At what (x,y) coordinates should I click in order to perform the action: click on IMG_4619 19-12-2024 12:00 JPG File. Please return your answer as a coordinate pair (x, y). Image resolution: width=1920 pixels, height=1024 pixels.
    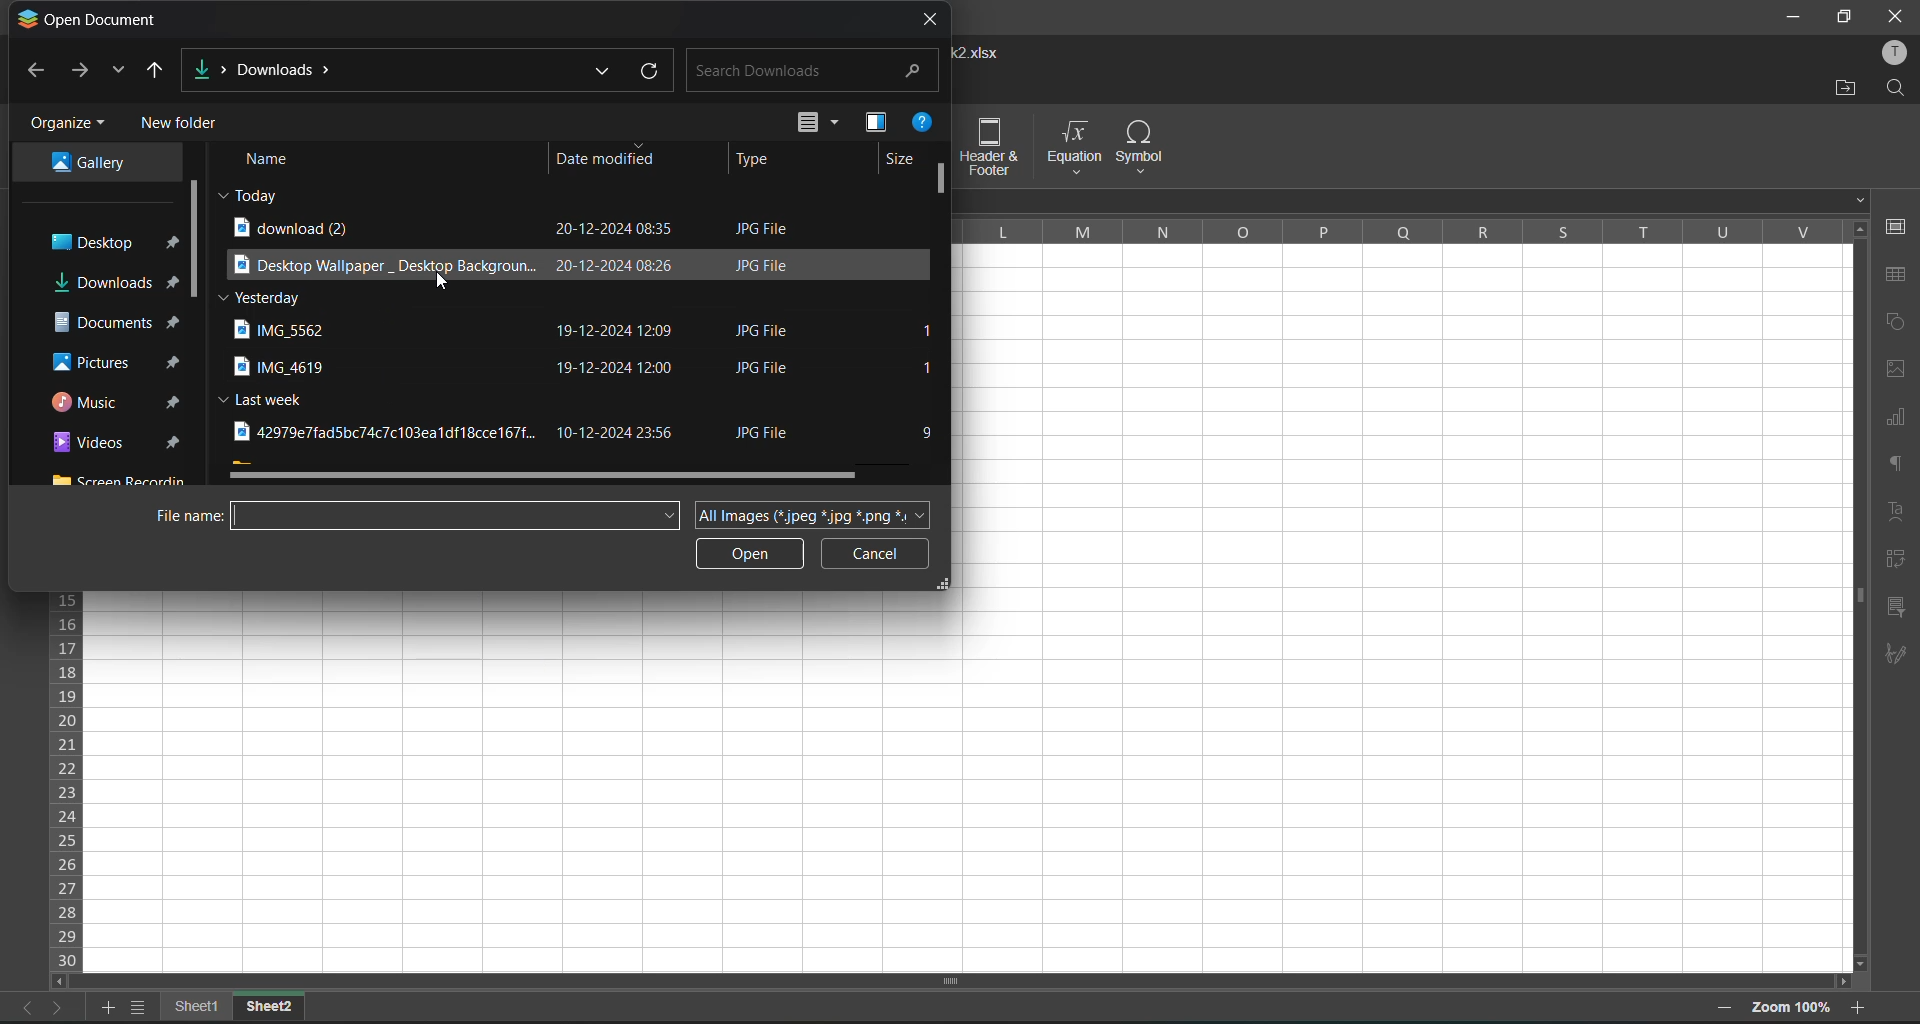
    Looking at the image, I should click on (534, 368).